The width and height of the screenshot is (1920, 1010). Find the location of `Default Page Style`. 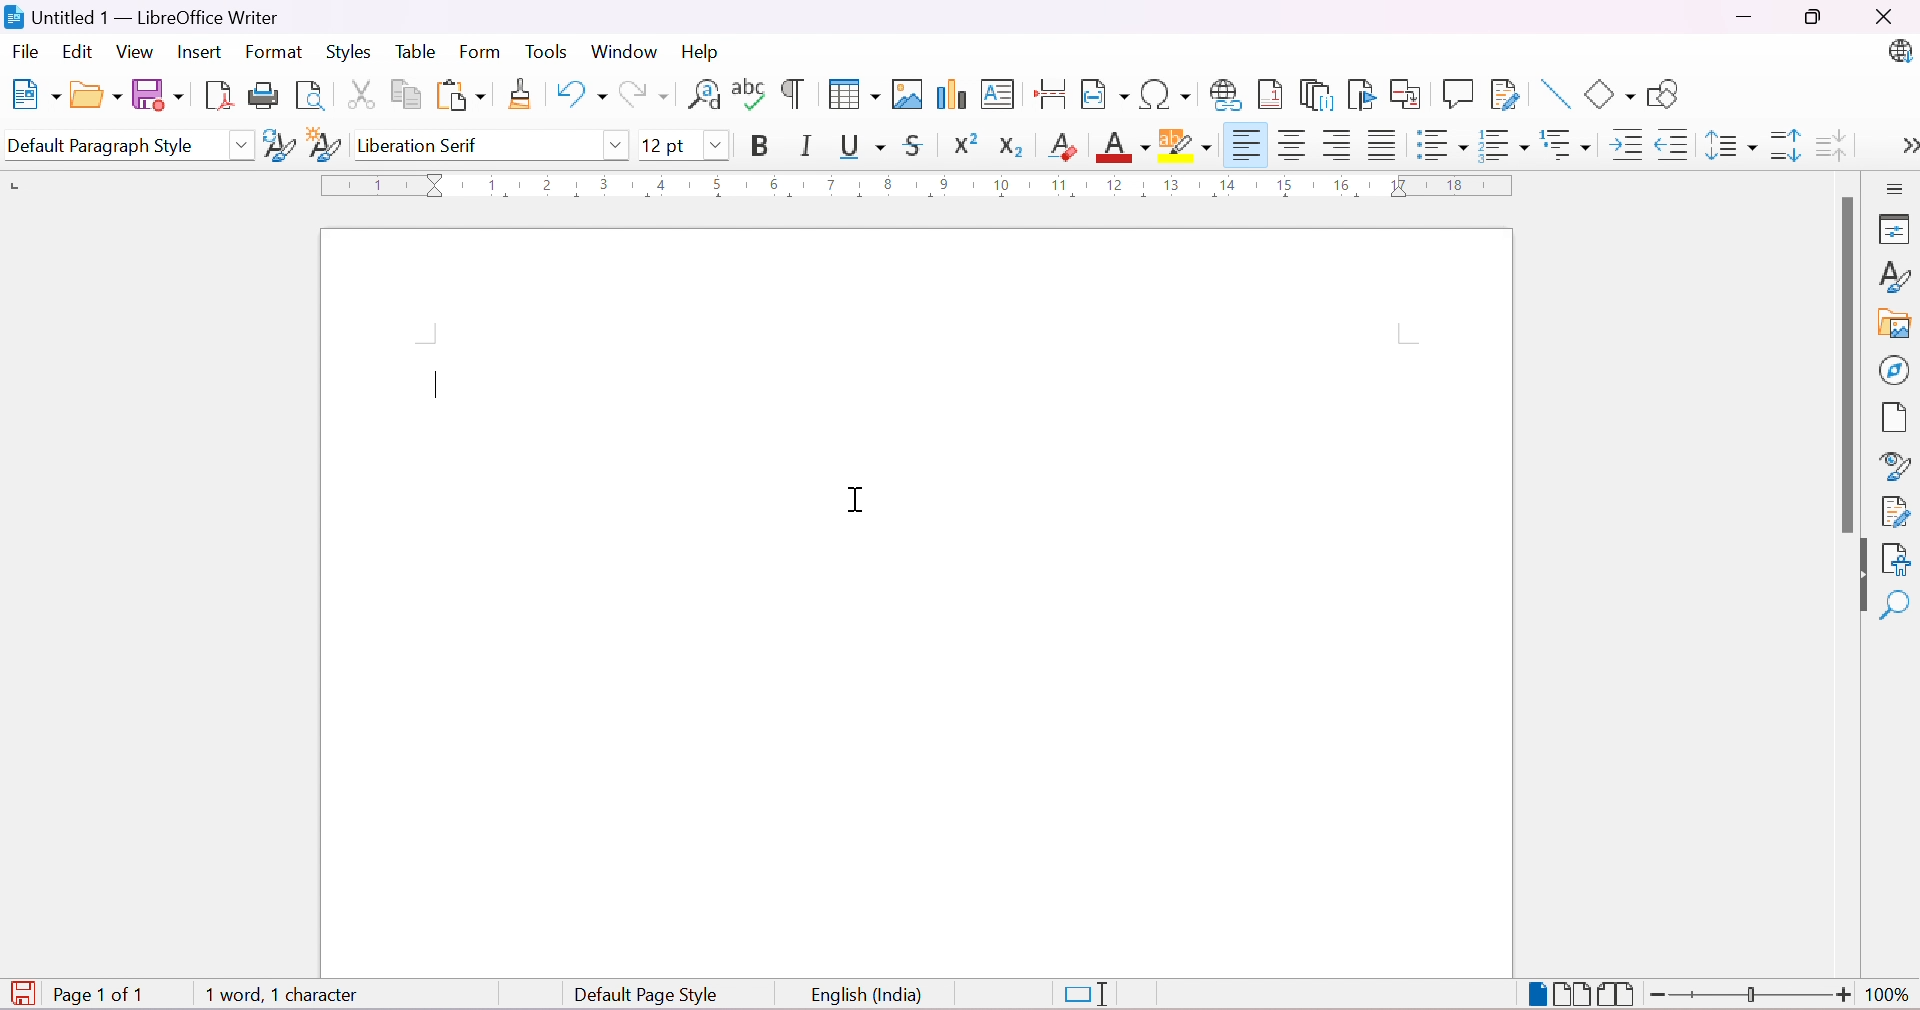

Default Page Style is located at coordinates (647, 996).